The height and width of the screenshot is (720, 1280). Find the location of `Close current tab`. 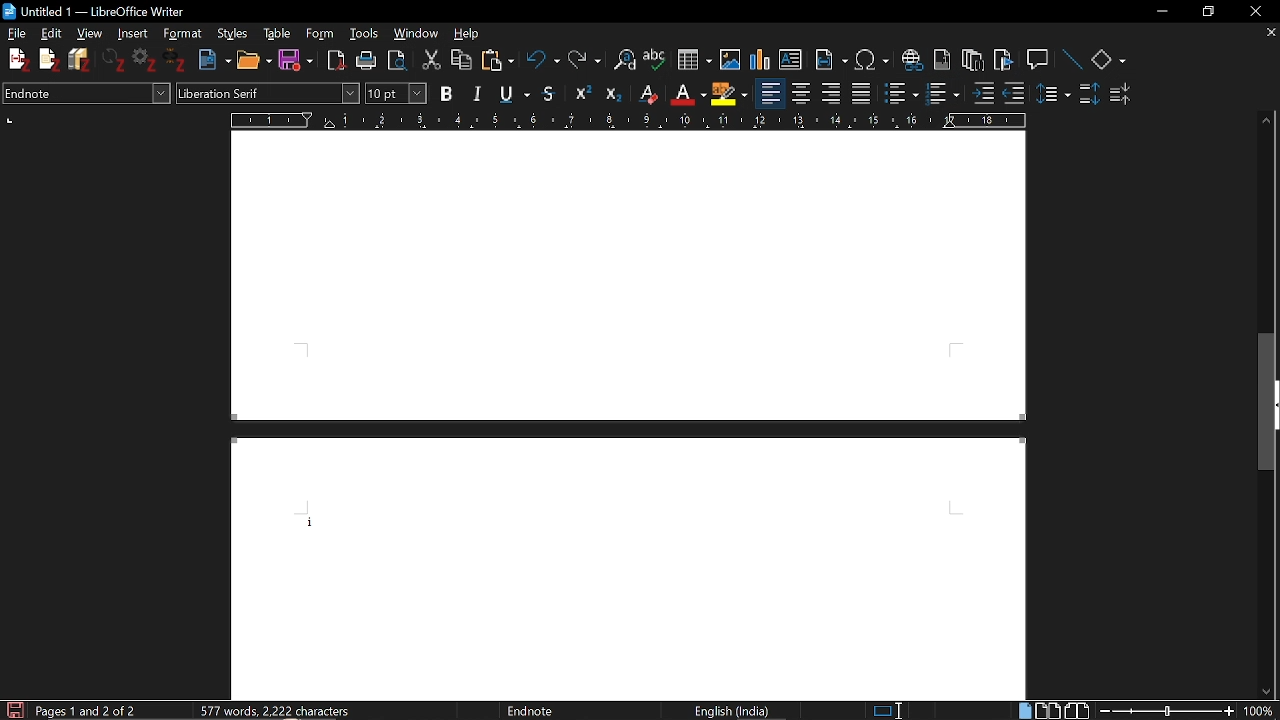

Close current tab is located at coordinates (1269, 34).